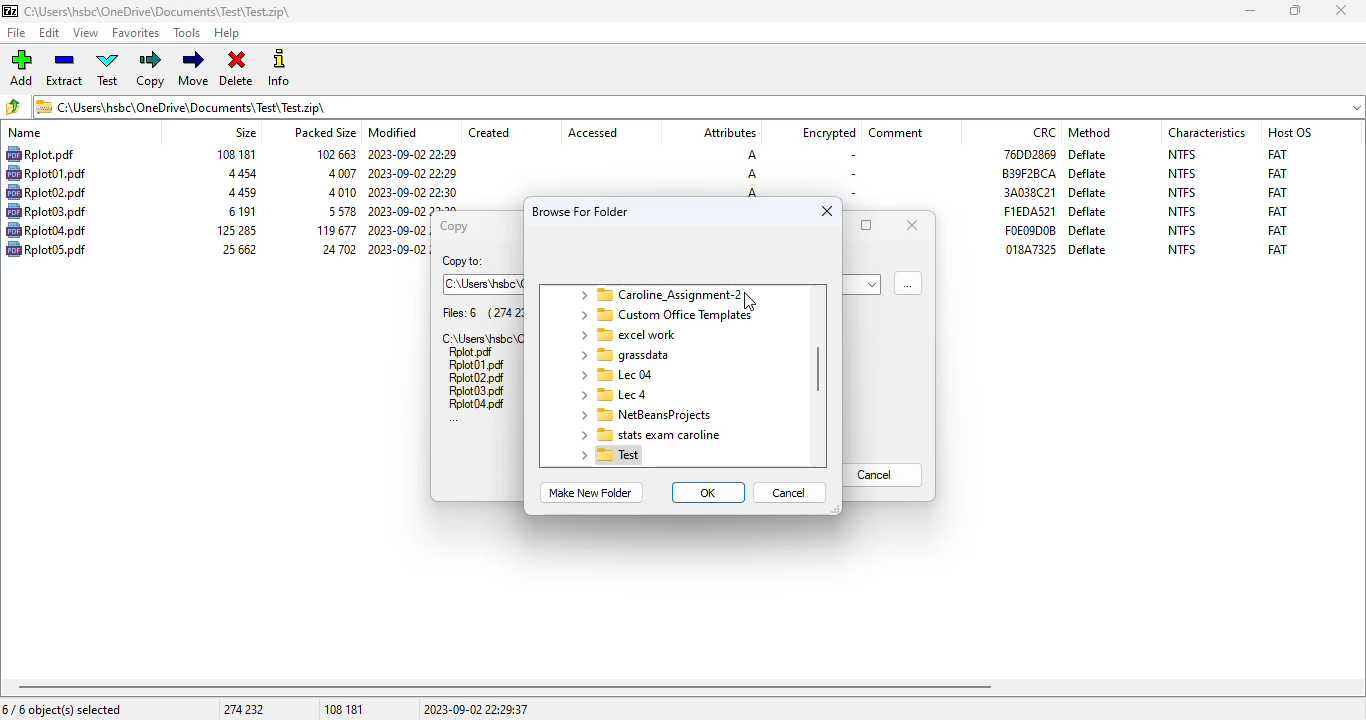 The height and width of the screenshot is (720, 1366). Describe the element at coordinates (647, 434) in the screenshot. I see `folder name` at that location.